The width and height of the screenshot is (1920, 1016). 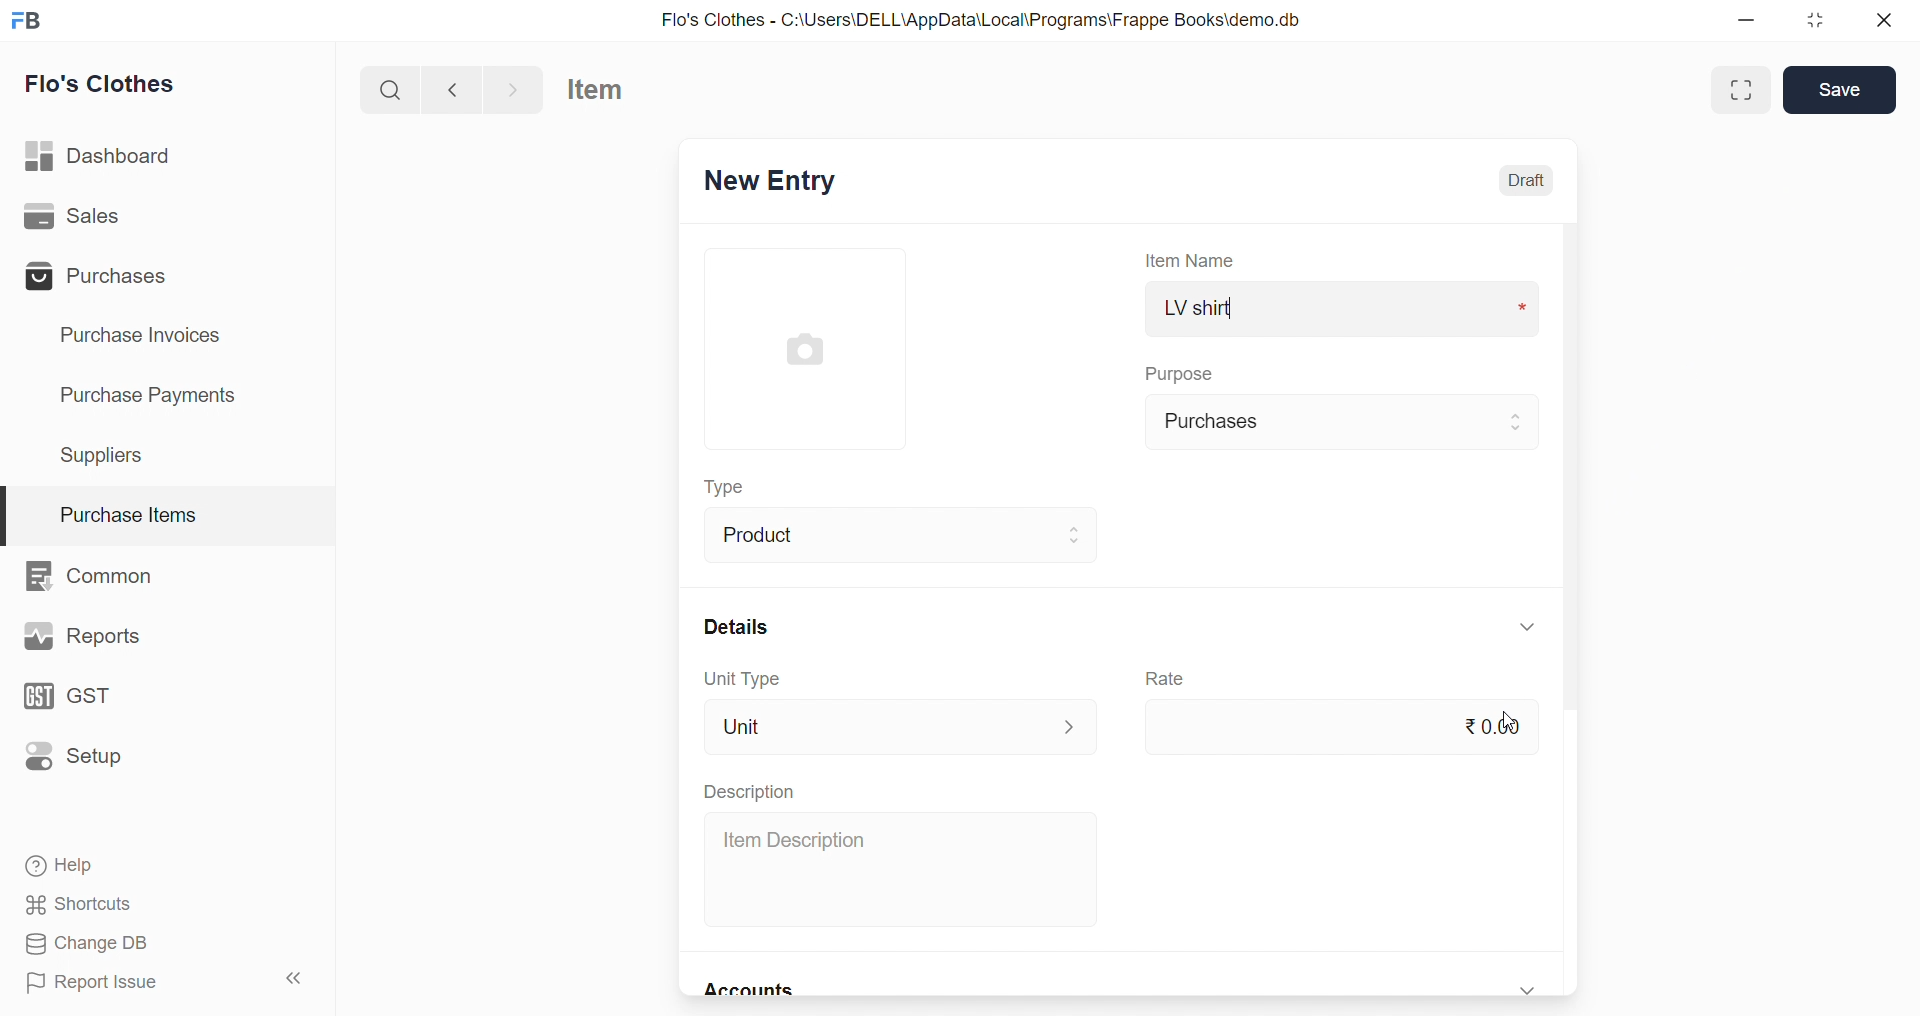 I want to click on Common, so click(x=100, y=574).